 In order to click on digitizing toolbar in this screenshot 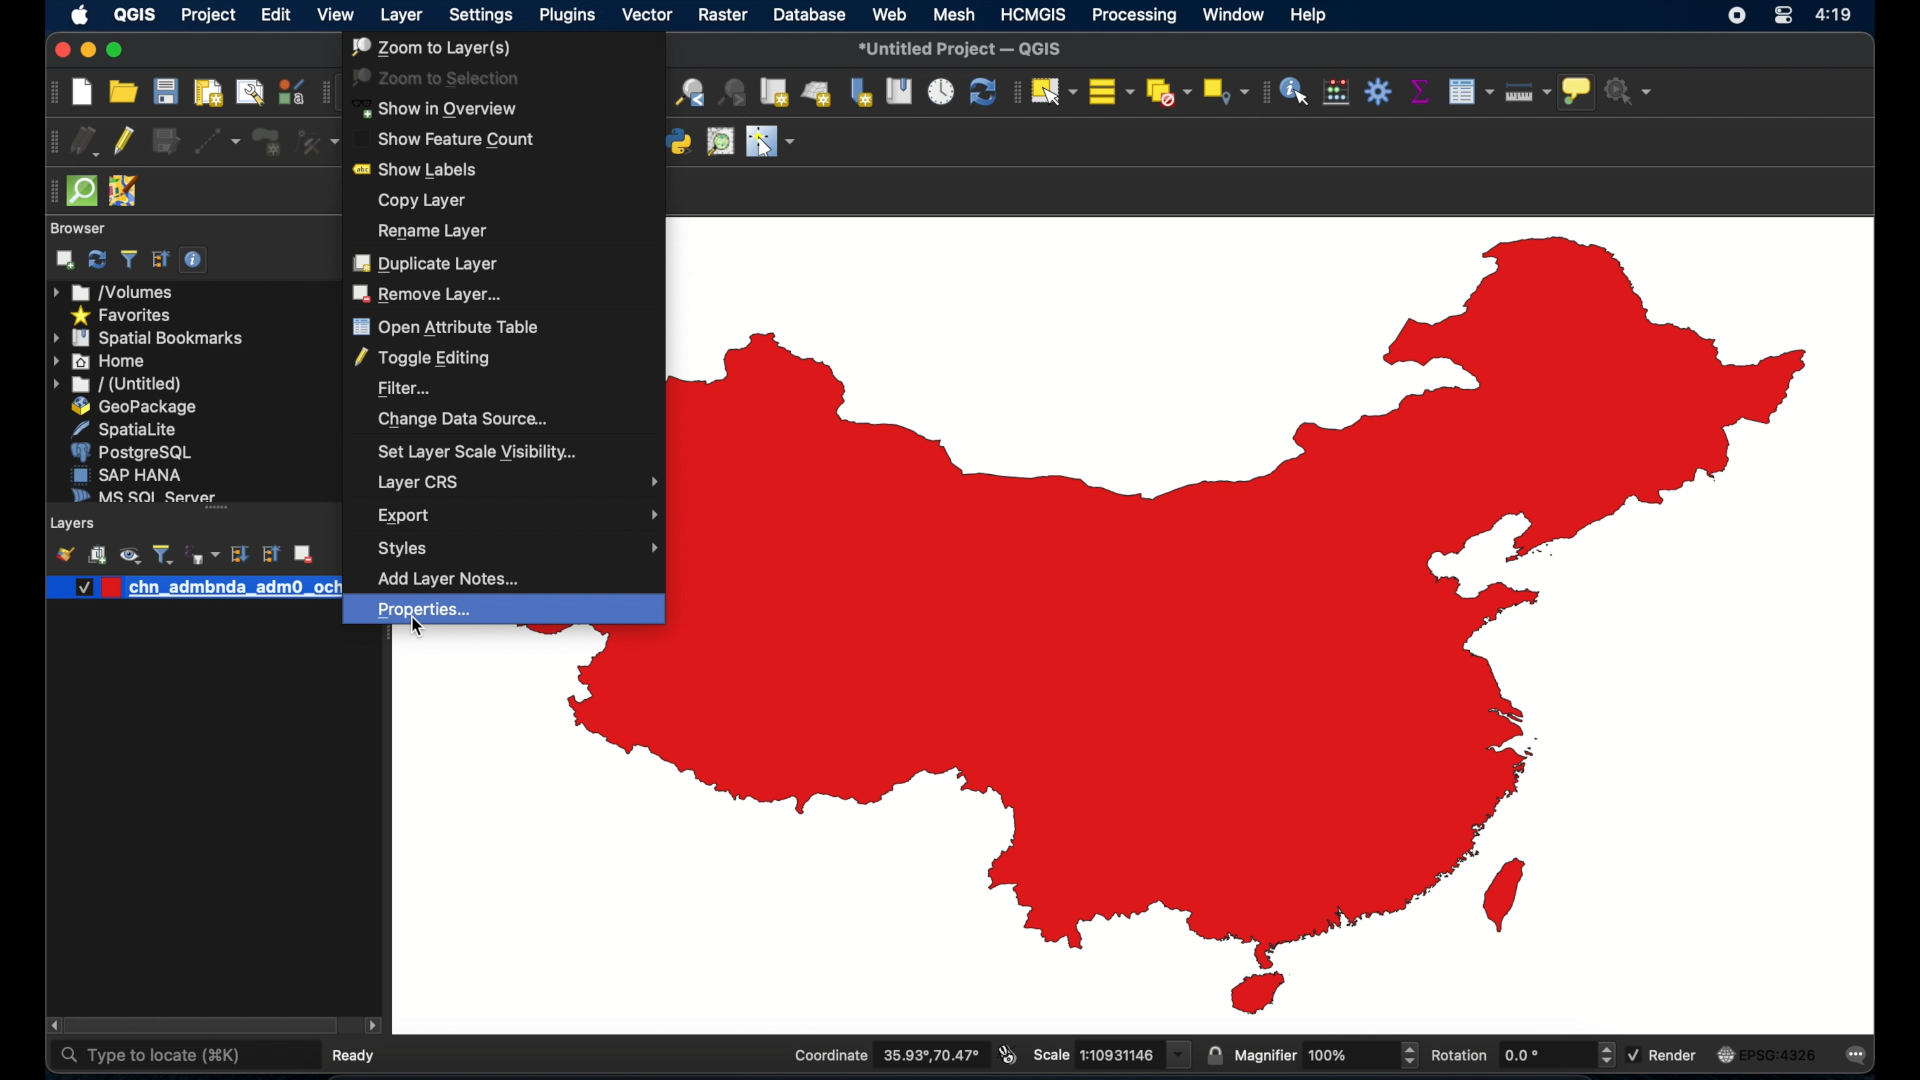, I will do `click(50, 144)`.